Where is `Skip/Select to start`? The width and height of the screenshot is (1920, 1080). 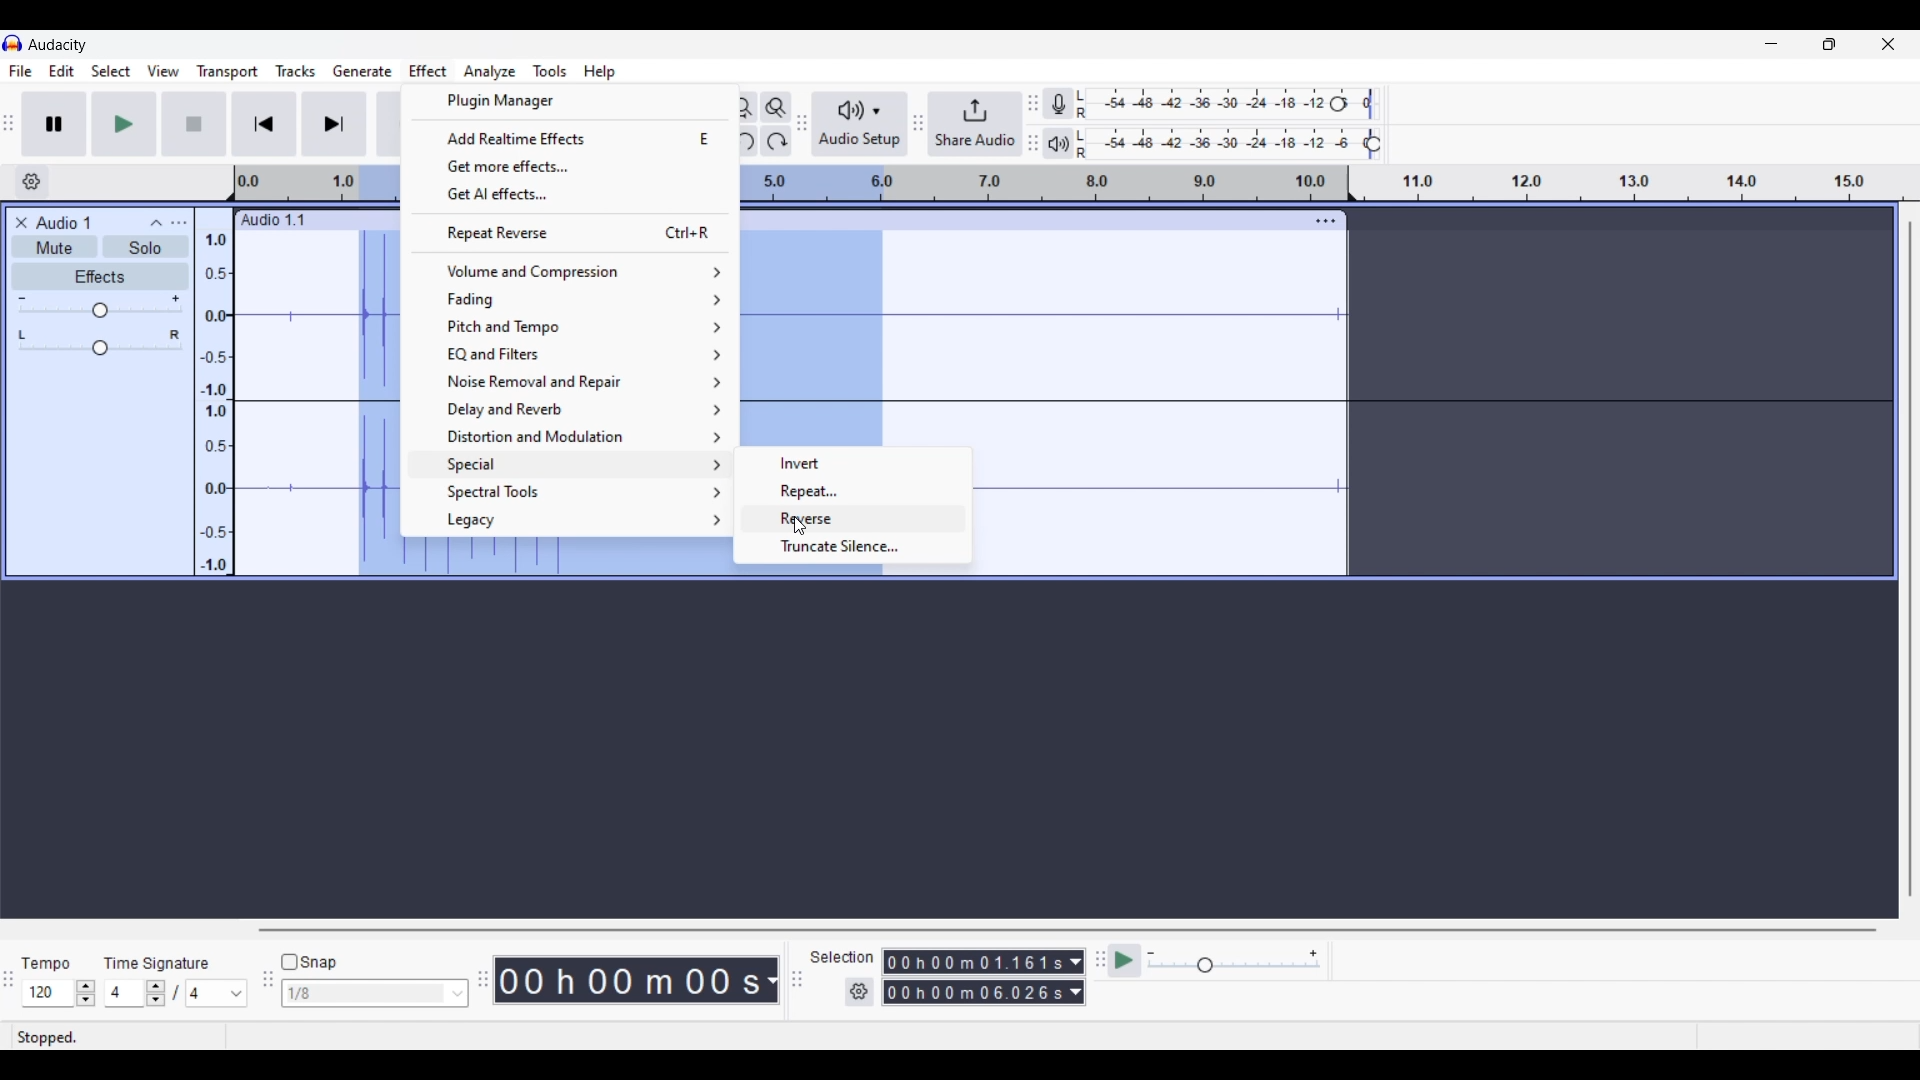 Skip/Select to start is located at coordinates (265, 123).